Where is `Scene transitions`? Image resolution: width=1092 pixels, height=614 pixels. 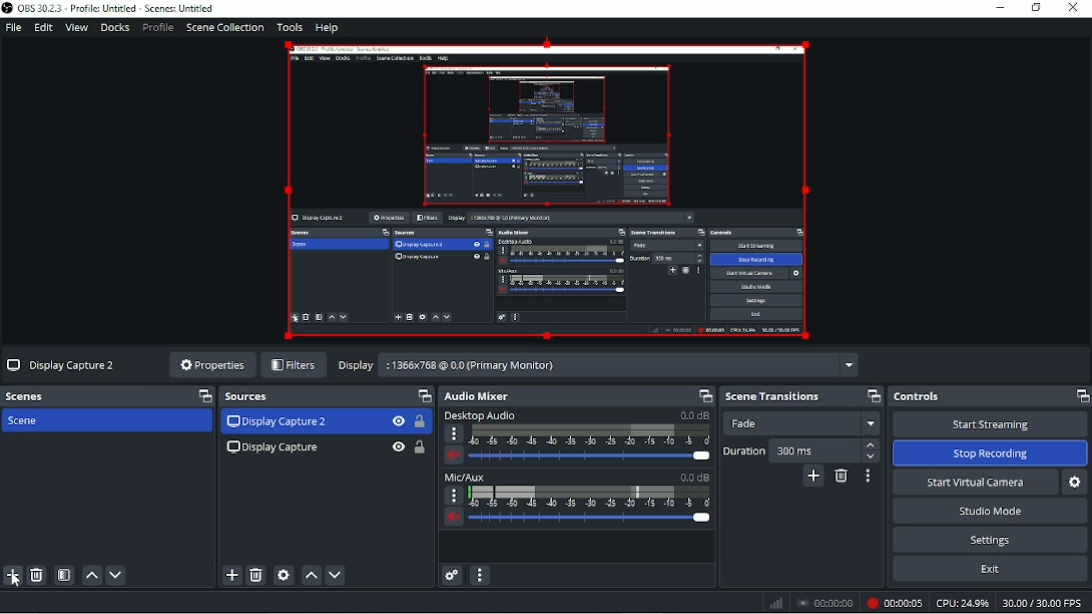 Scene transitions is located at coordinates (771, 396).